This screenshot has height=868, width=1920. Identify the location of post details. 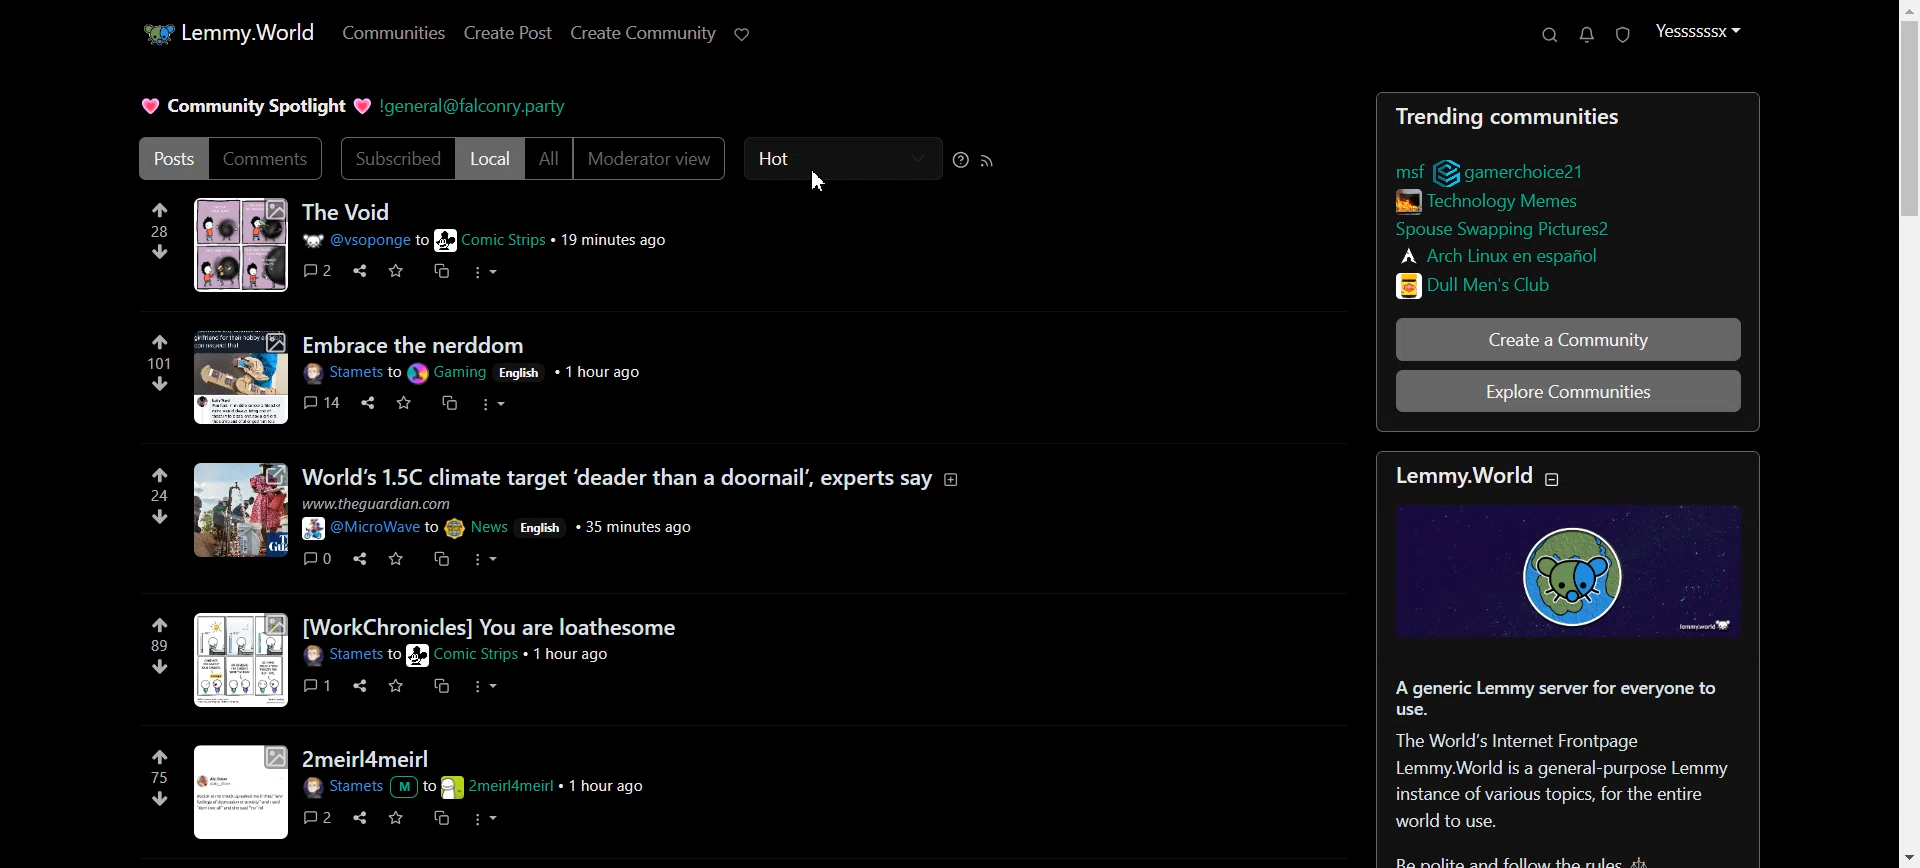
(459, 657).